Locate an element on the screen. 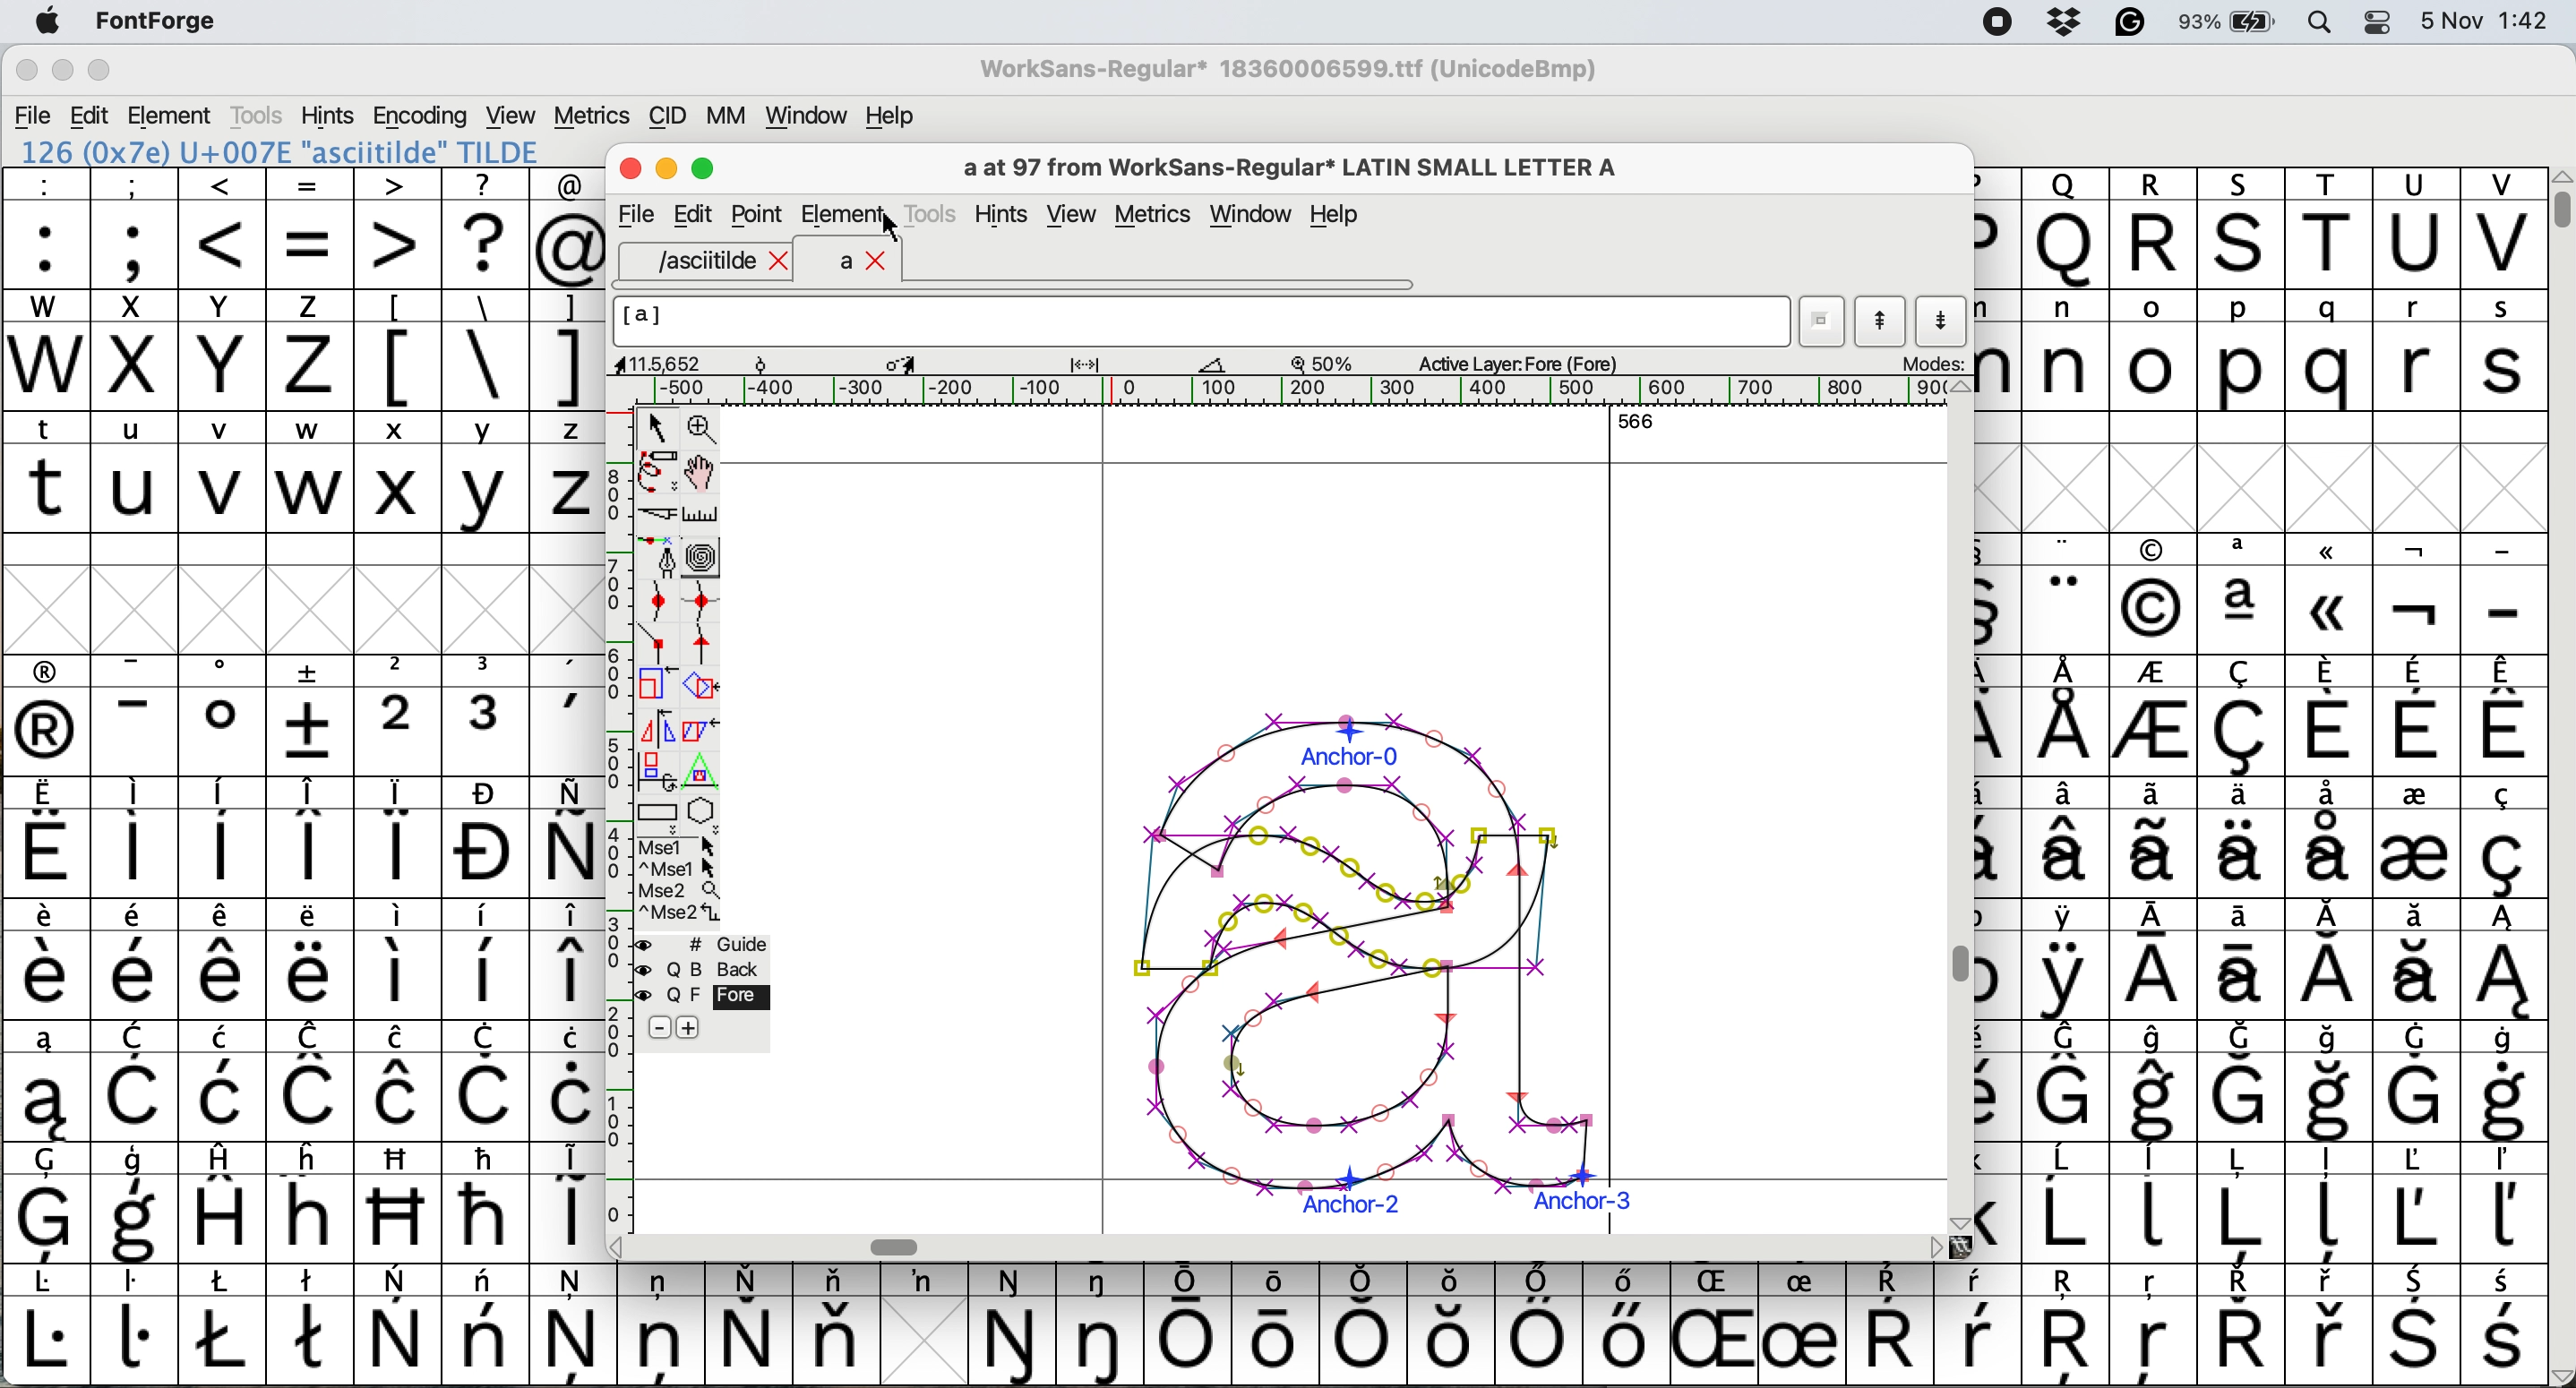 This screenshot has height=1388, width=2576. symbol is located at coordinates (2153, 962).